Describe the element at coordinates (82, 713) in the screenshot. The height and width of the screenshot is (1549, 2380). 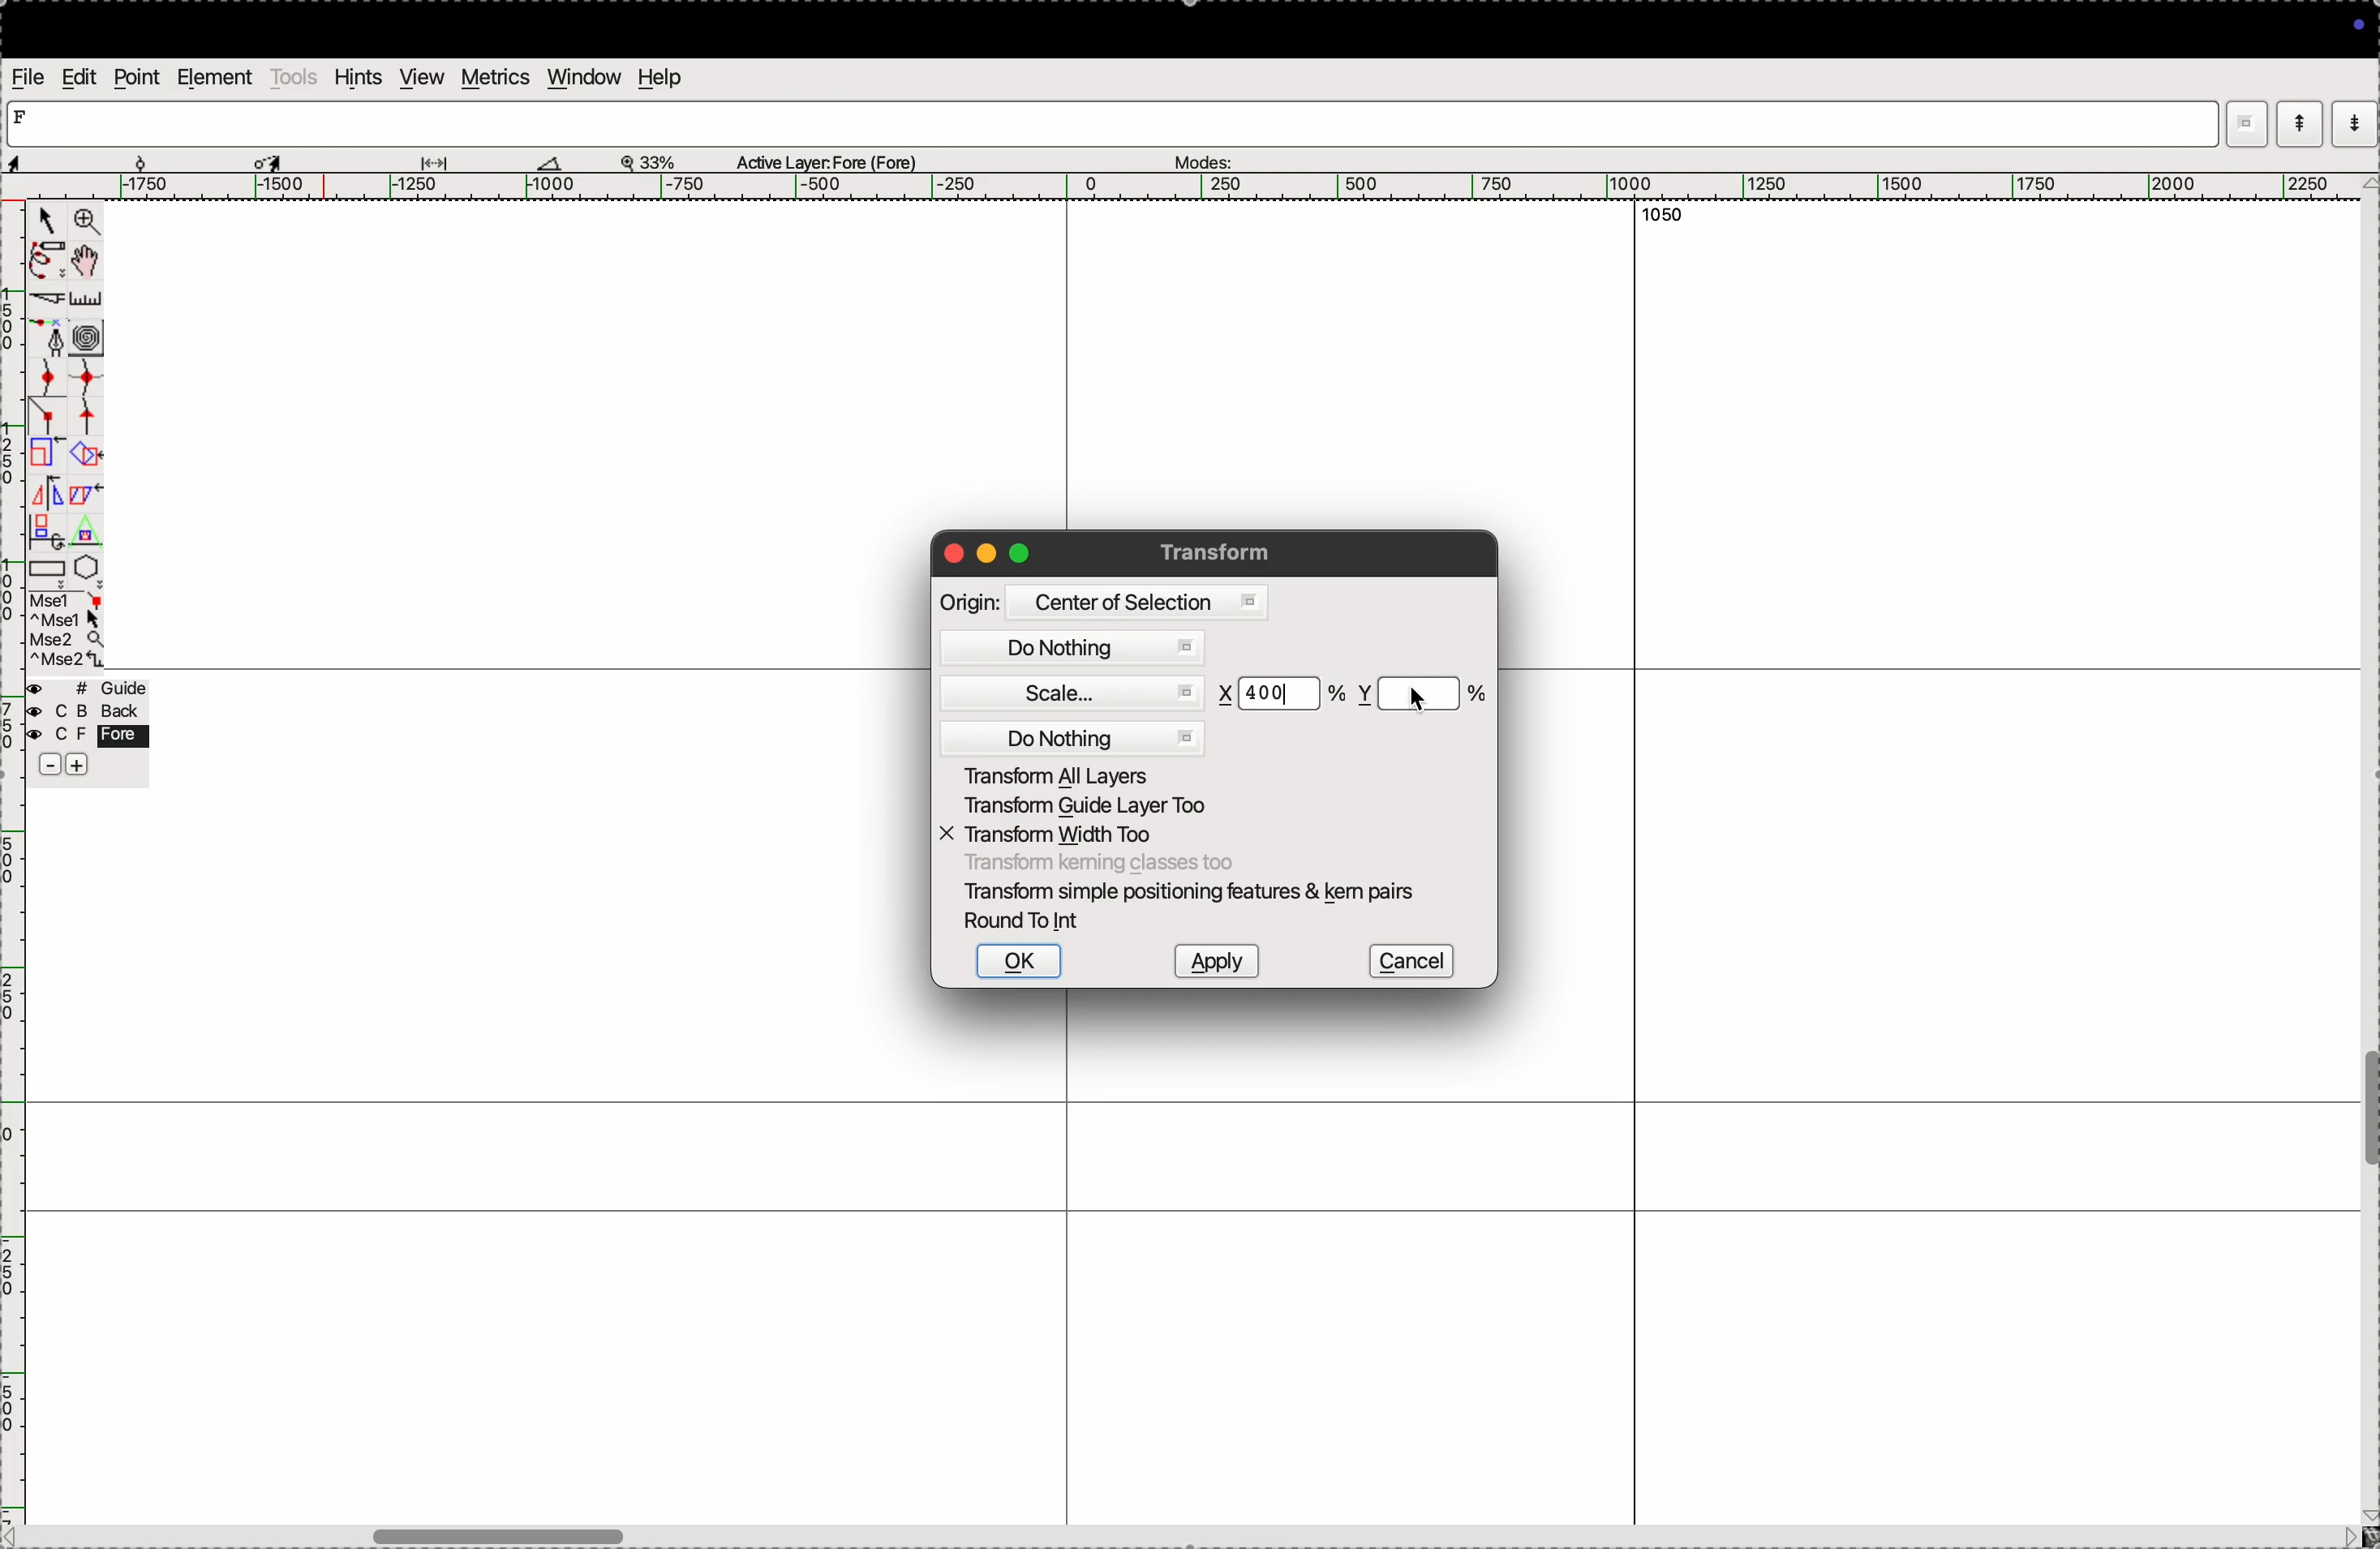
I see `blacj` at that location.